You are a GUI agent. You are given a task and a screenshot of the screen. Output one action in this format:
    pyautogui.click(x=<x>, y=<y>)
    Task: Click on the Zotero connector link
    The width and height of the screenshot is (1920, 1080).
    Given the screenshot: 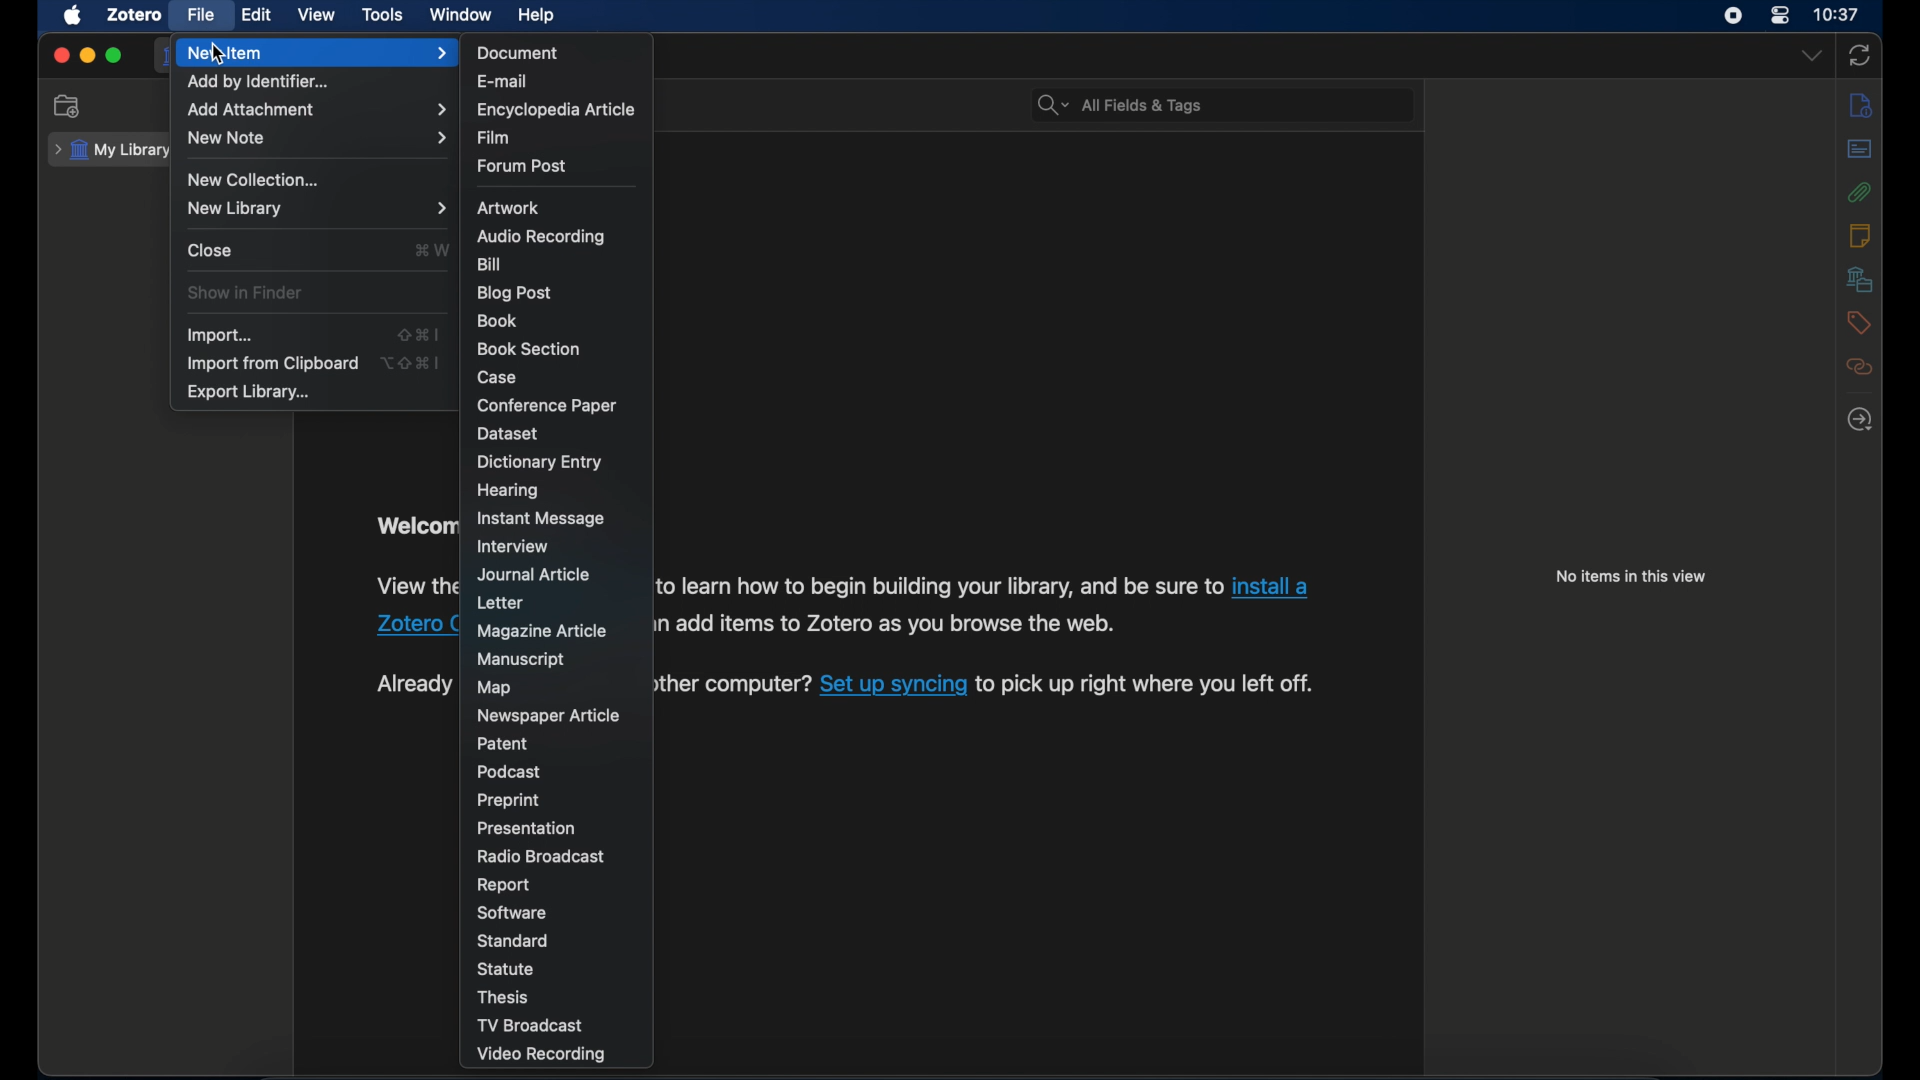 What is the action you would take?
    pyautogui.click(x=414, y=626)
    